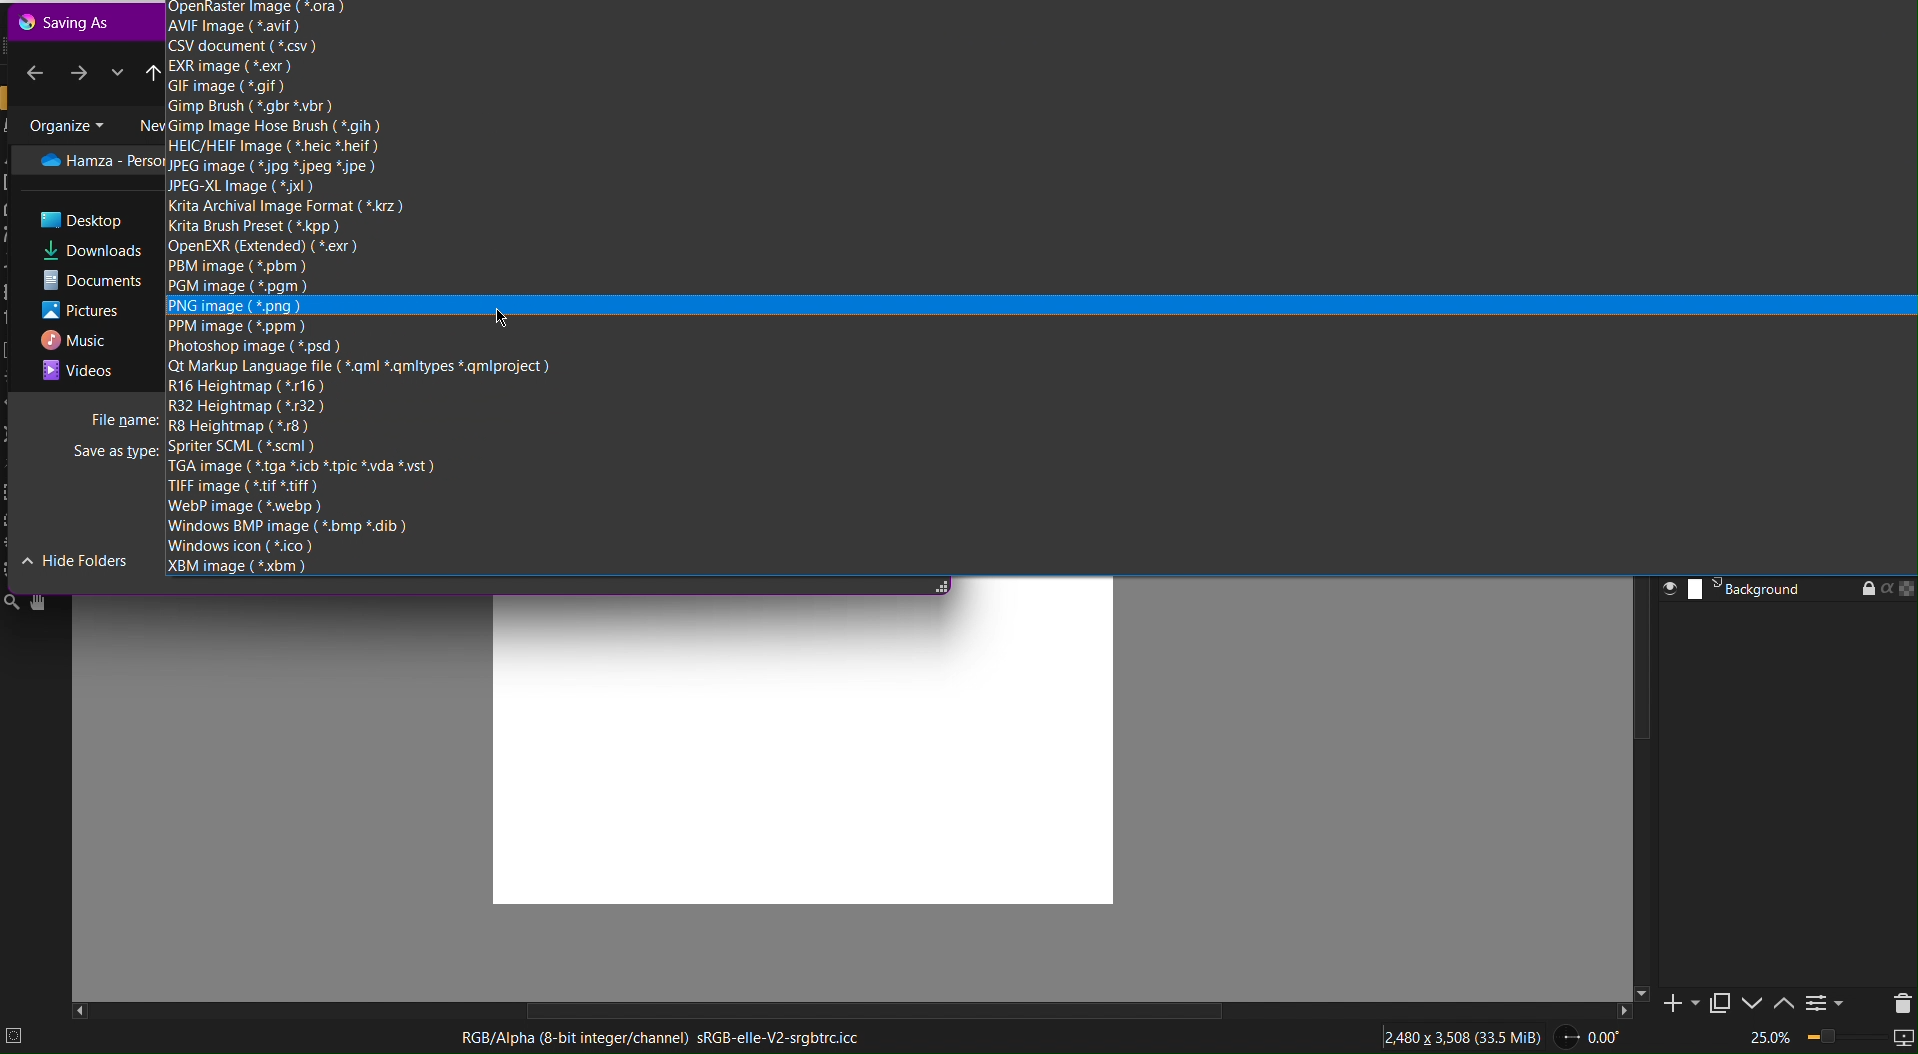 This screenshot has height=1054, width=1918. What do you see at coordinates (117, 72) in the screenshot?
I see `Drop` at bounding box center [117, 72].